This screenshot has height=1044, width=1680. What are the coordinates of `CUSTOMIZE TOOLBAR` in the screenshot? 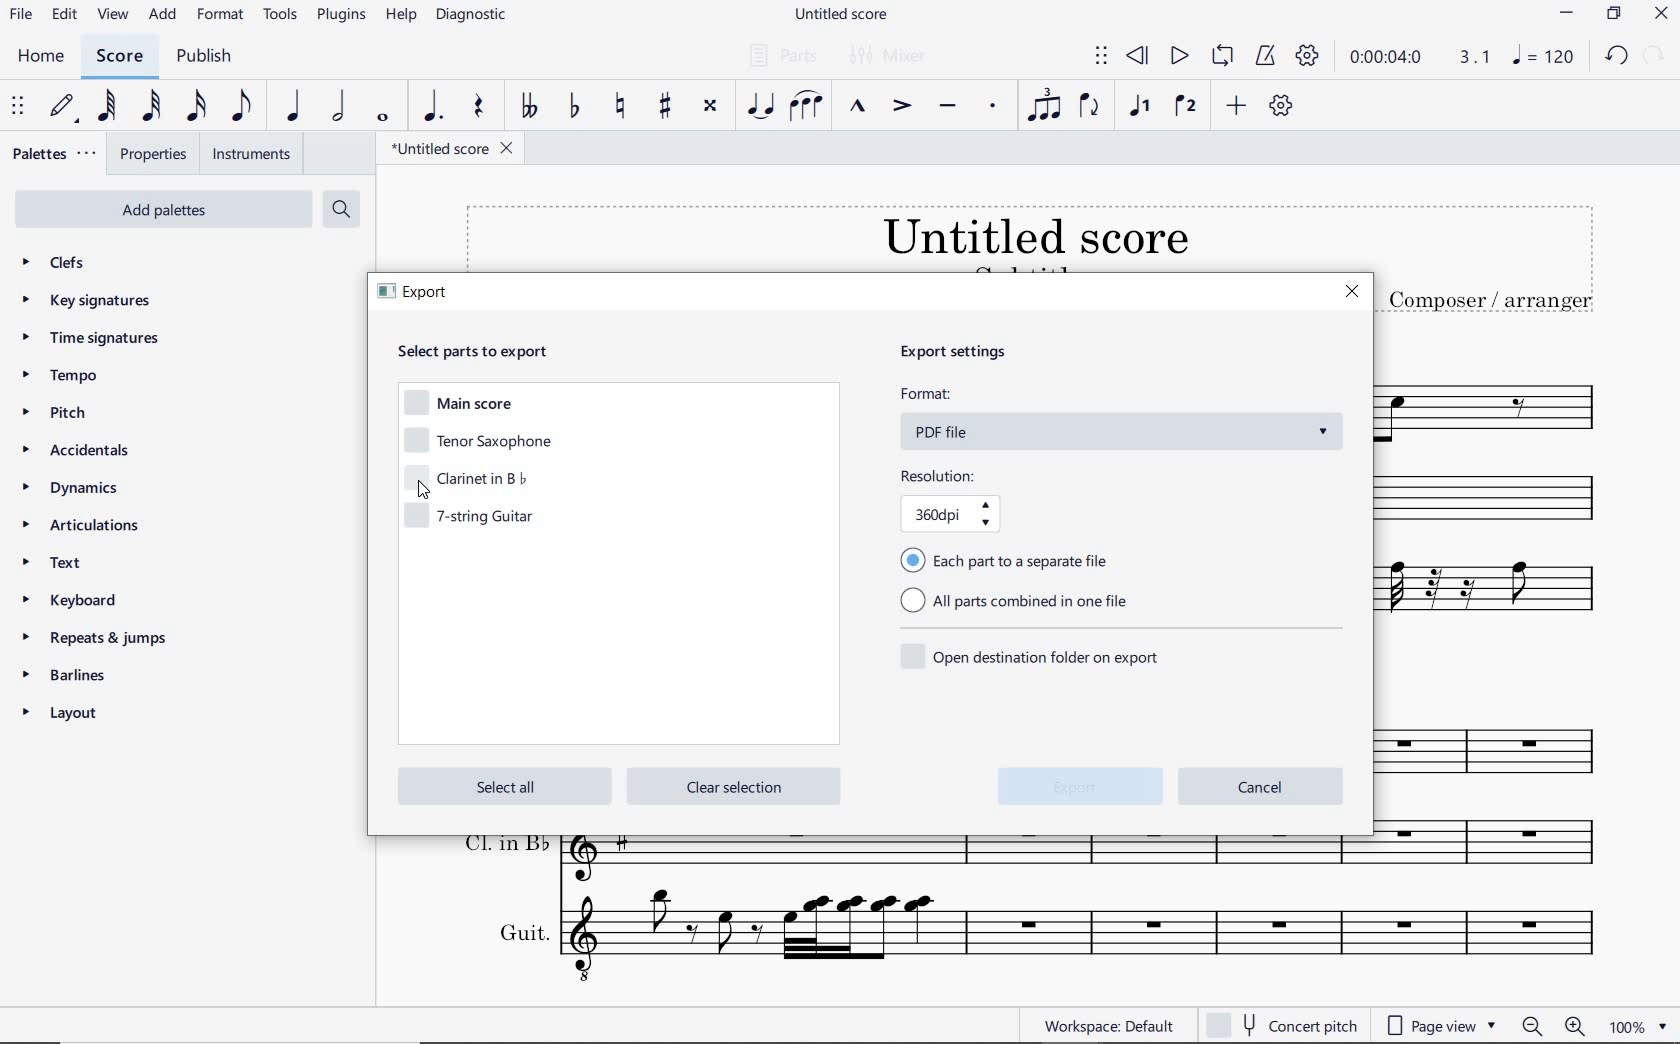 It's located at (1279, 105).